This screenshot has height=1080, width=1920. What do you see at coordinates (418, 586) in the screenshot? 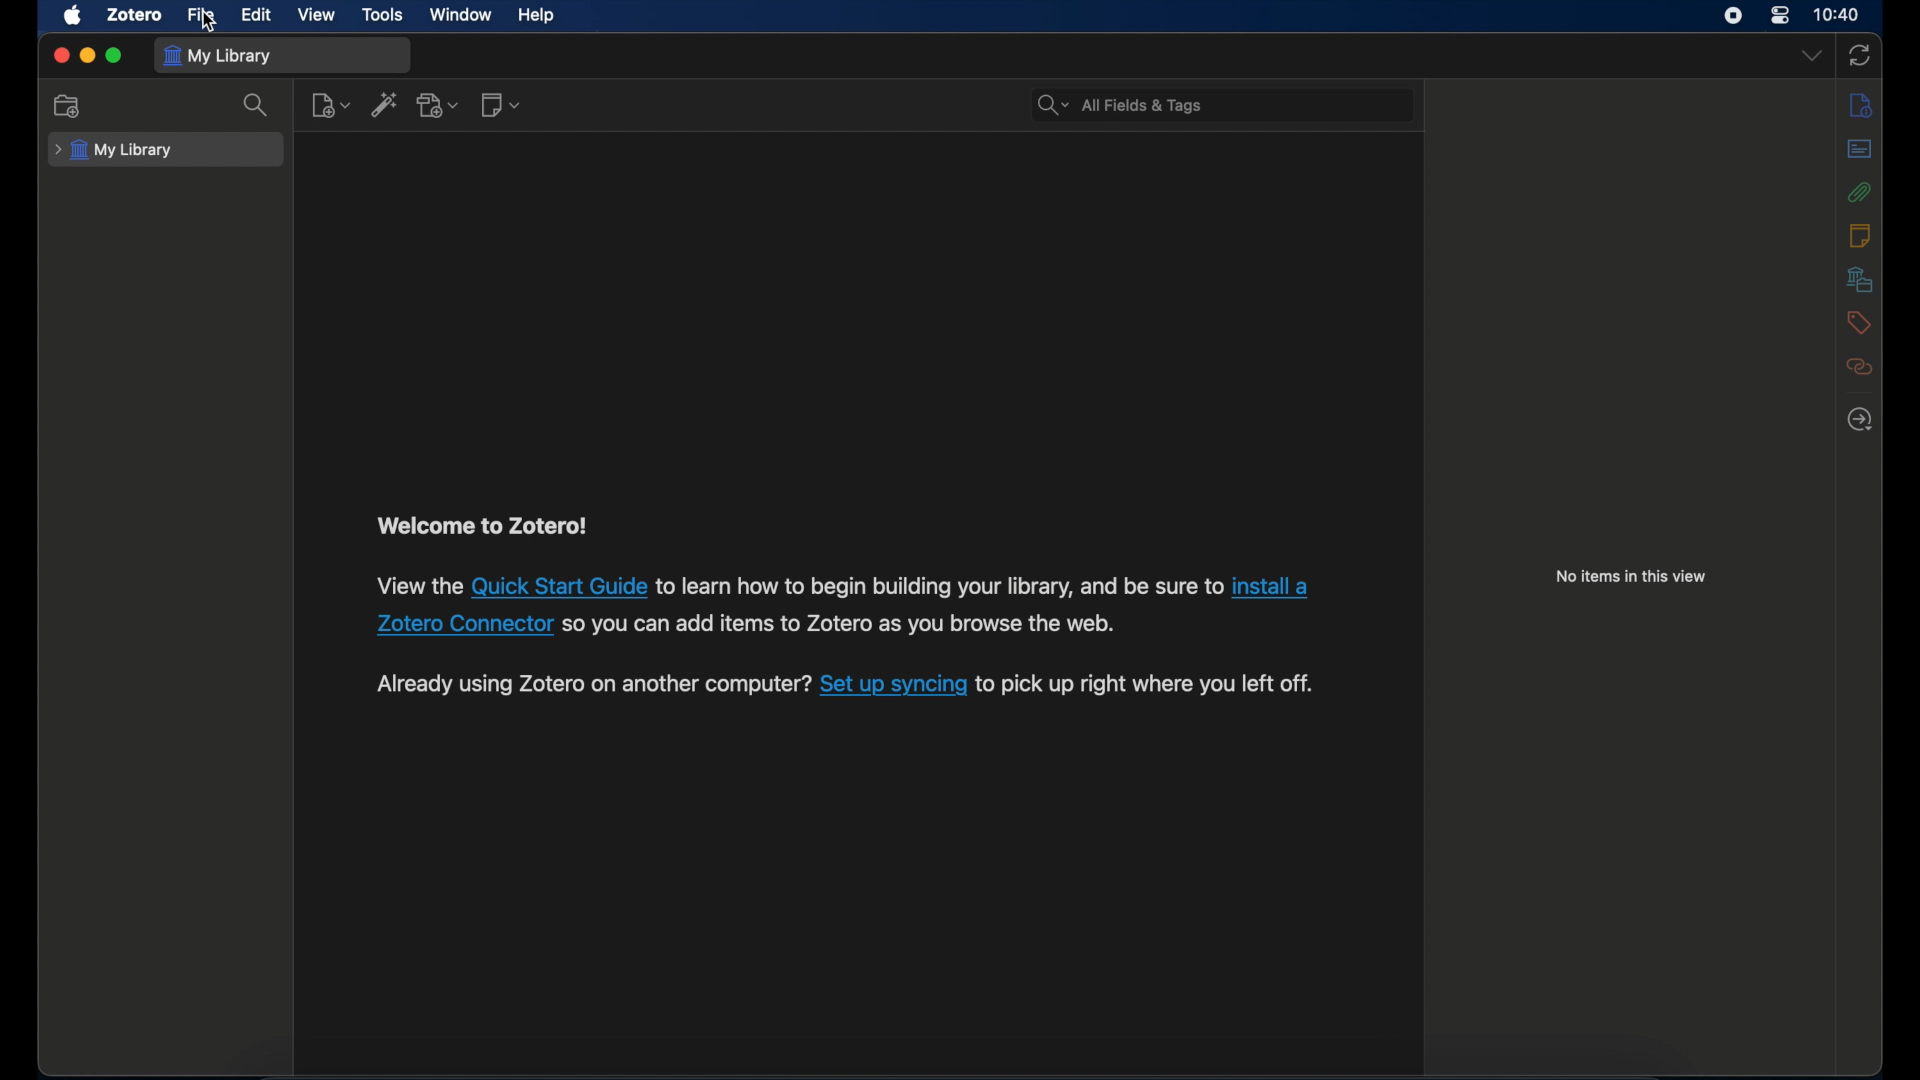
I see `View the` at bounding box center [418, 586].